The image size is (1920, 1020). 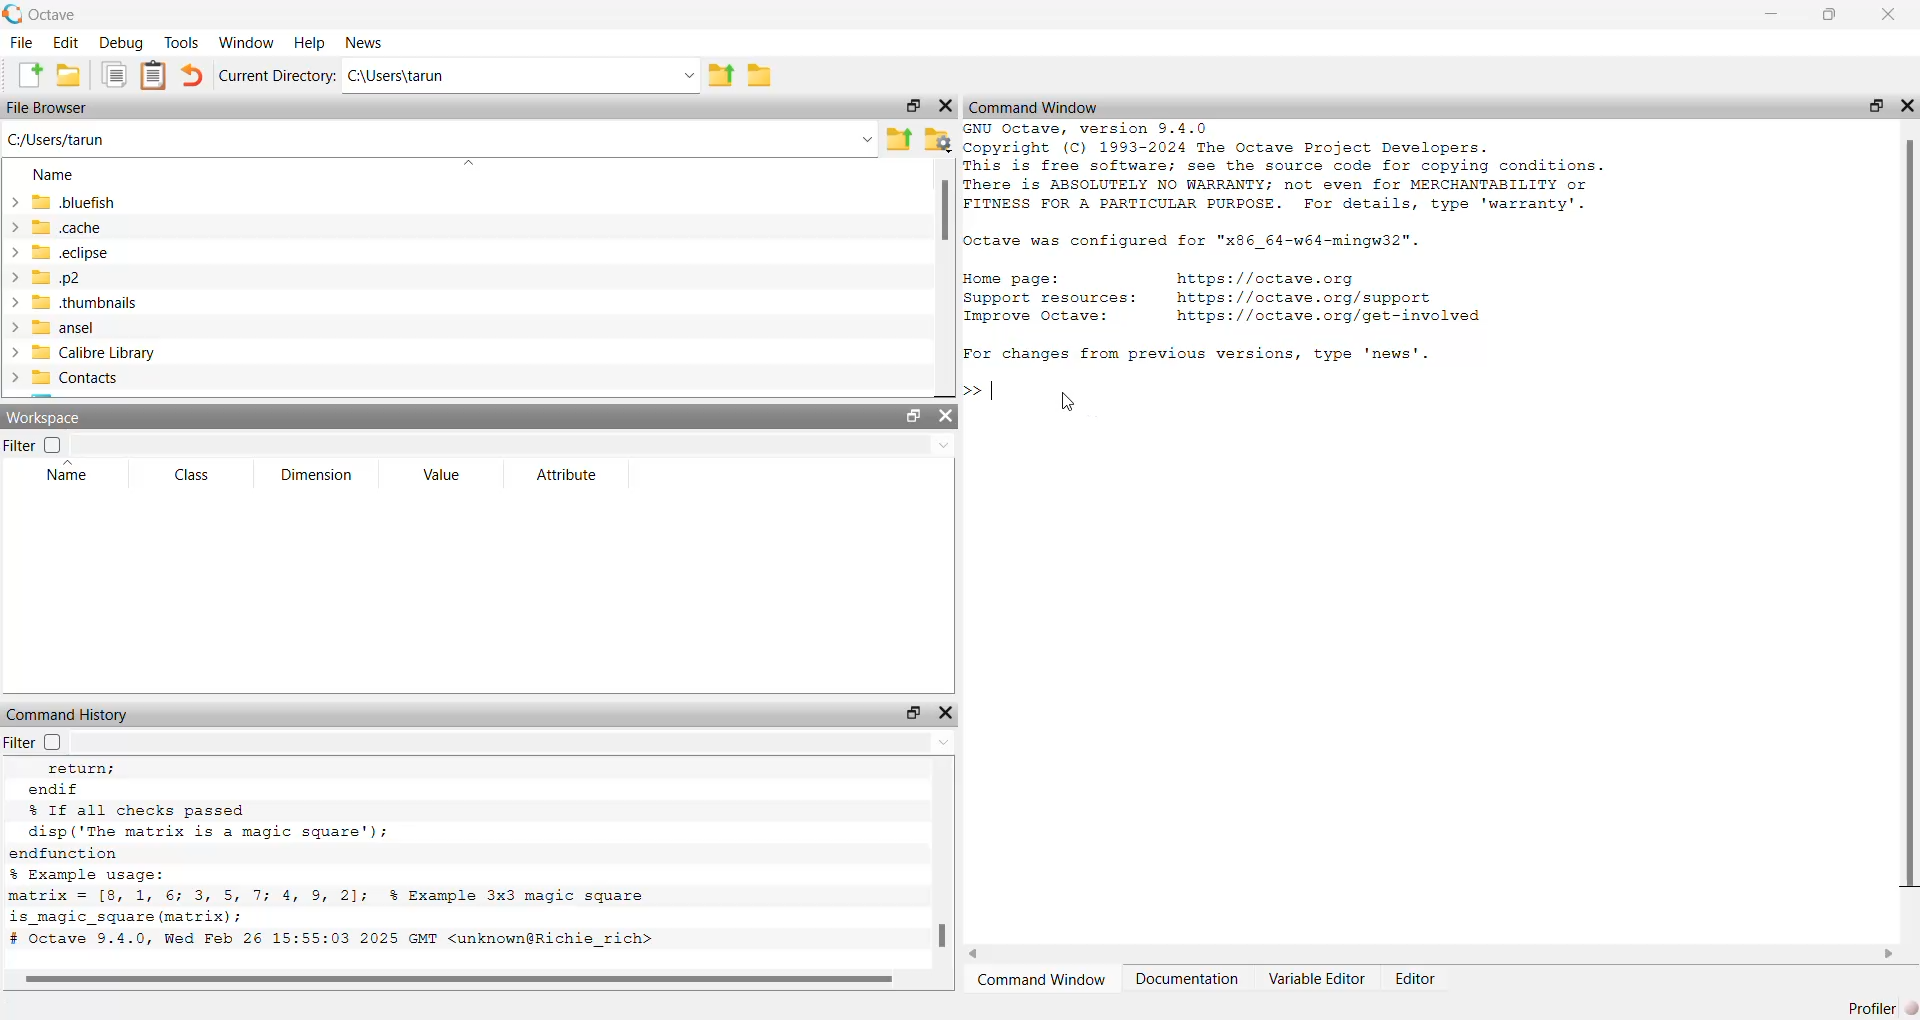 What do you see at coordinates (123, 43) in the screenshot?
I see `Debug` at bounding box center [123, 43].